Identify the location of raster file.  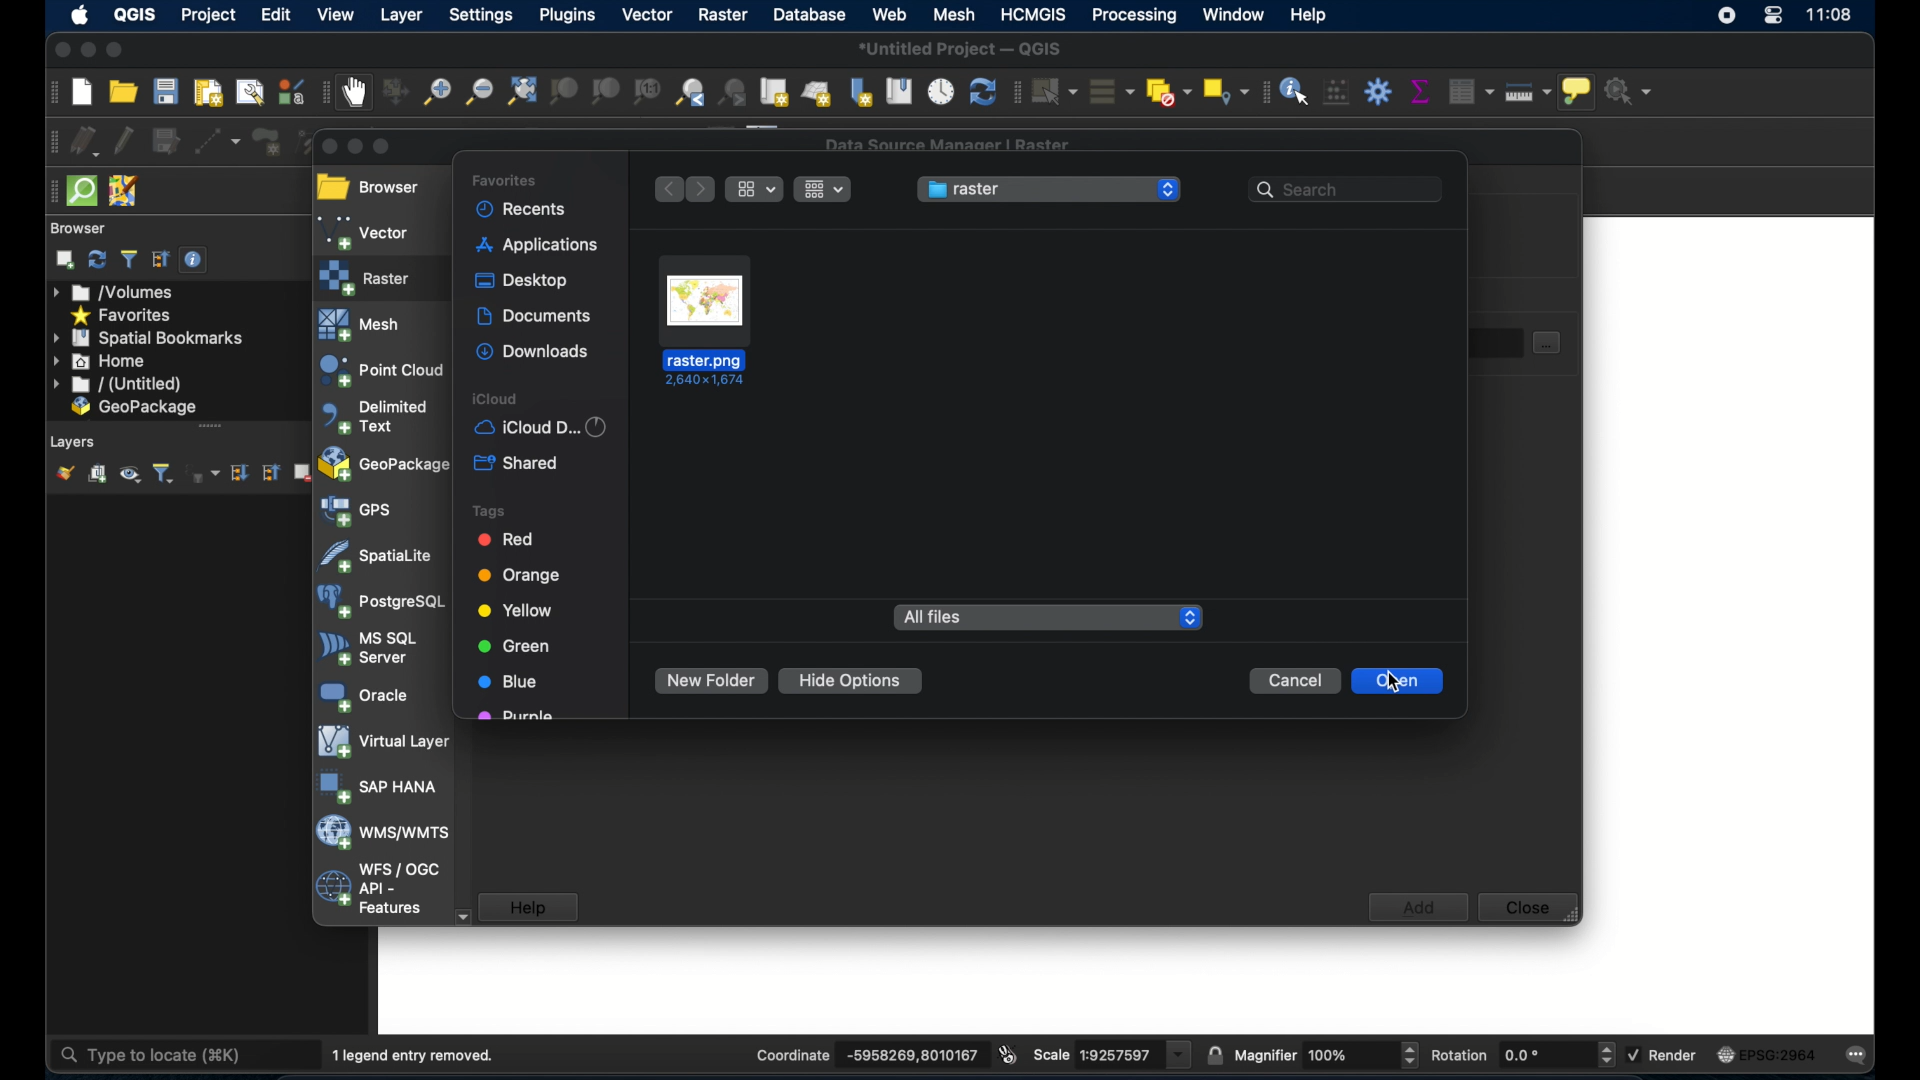
(707, 301).